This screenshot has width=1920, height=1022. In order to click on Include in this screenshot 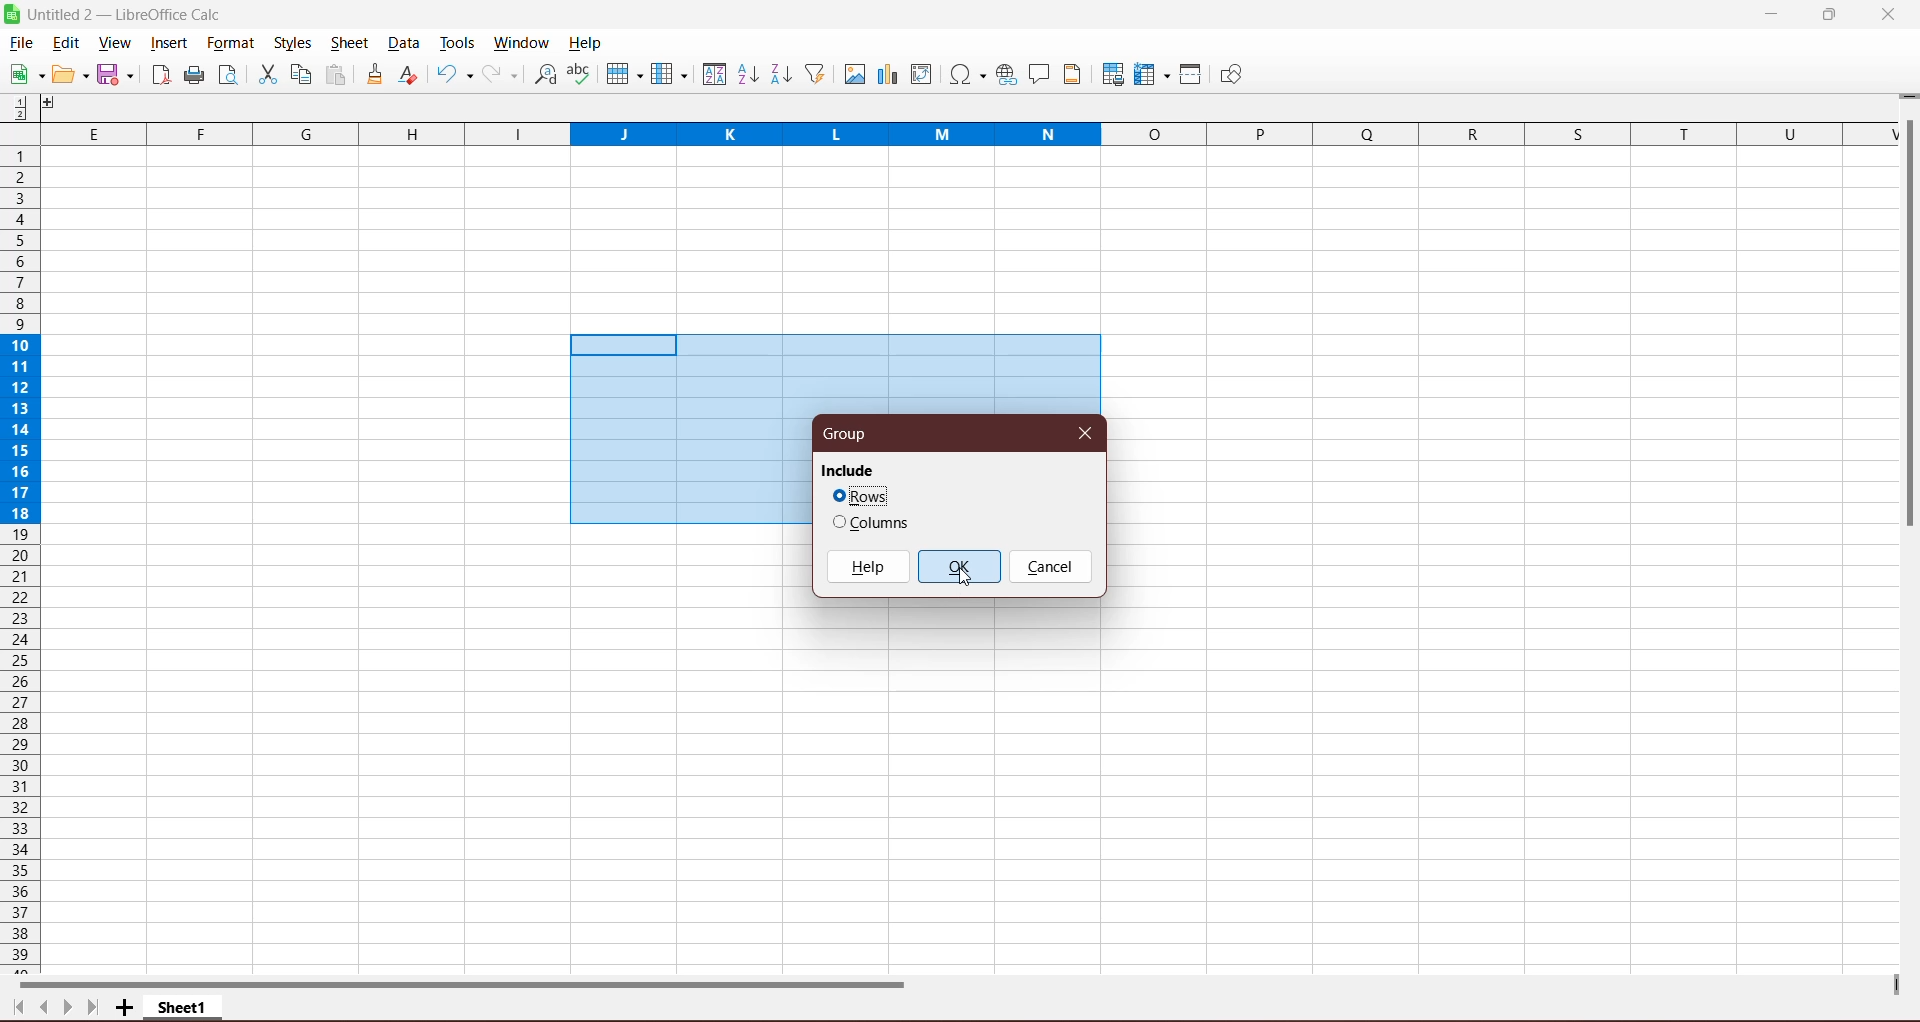, I will do `click(850, 469)`.